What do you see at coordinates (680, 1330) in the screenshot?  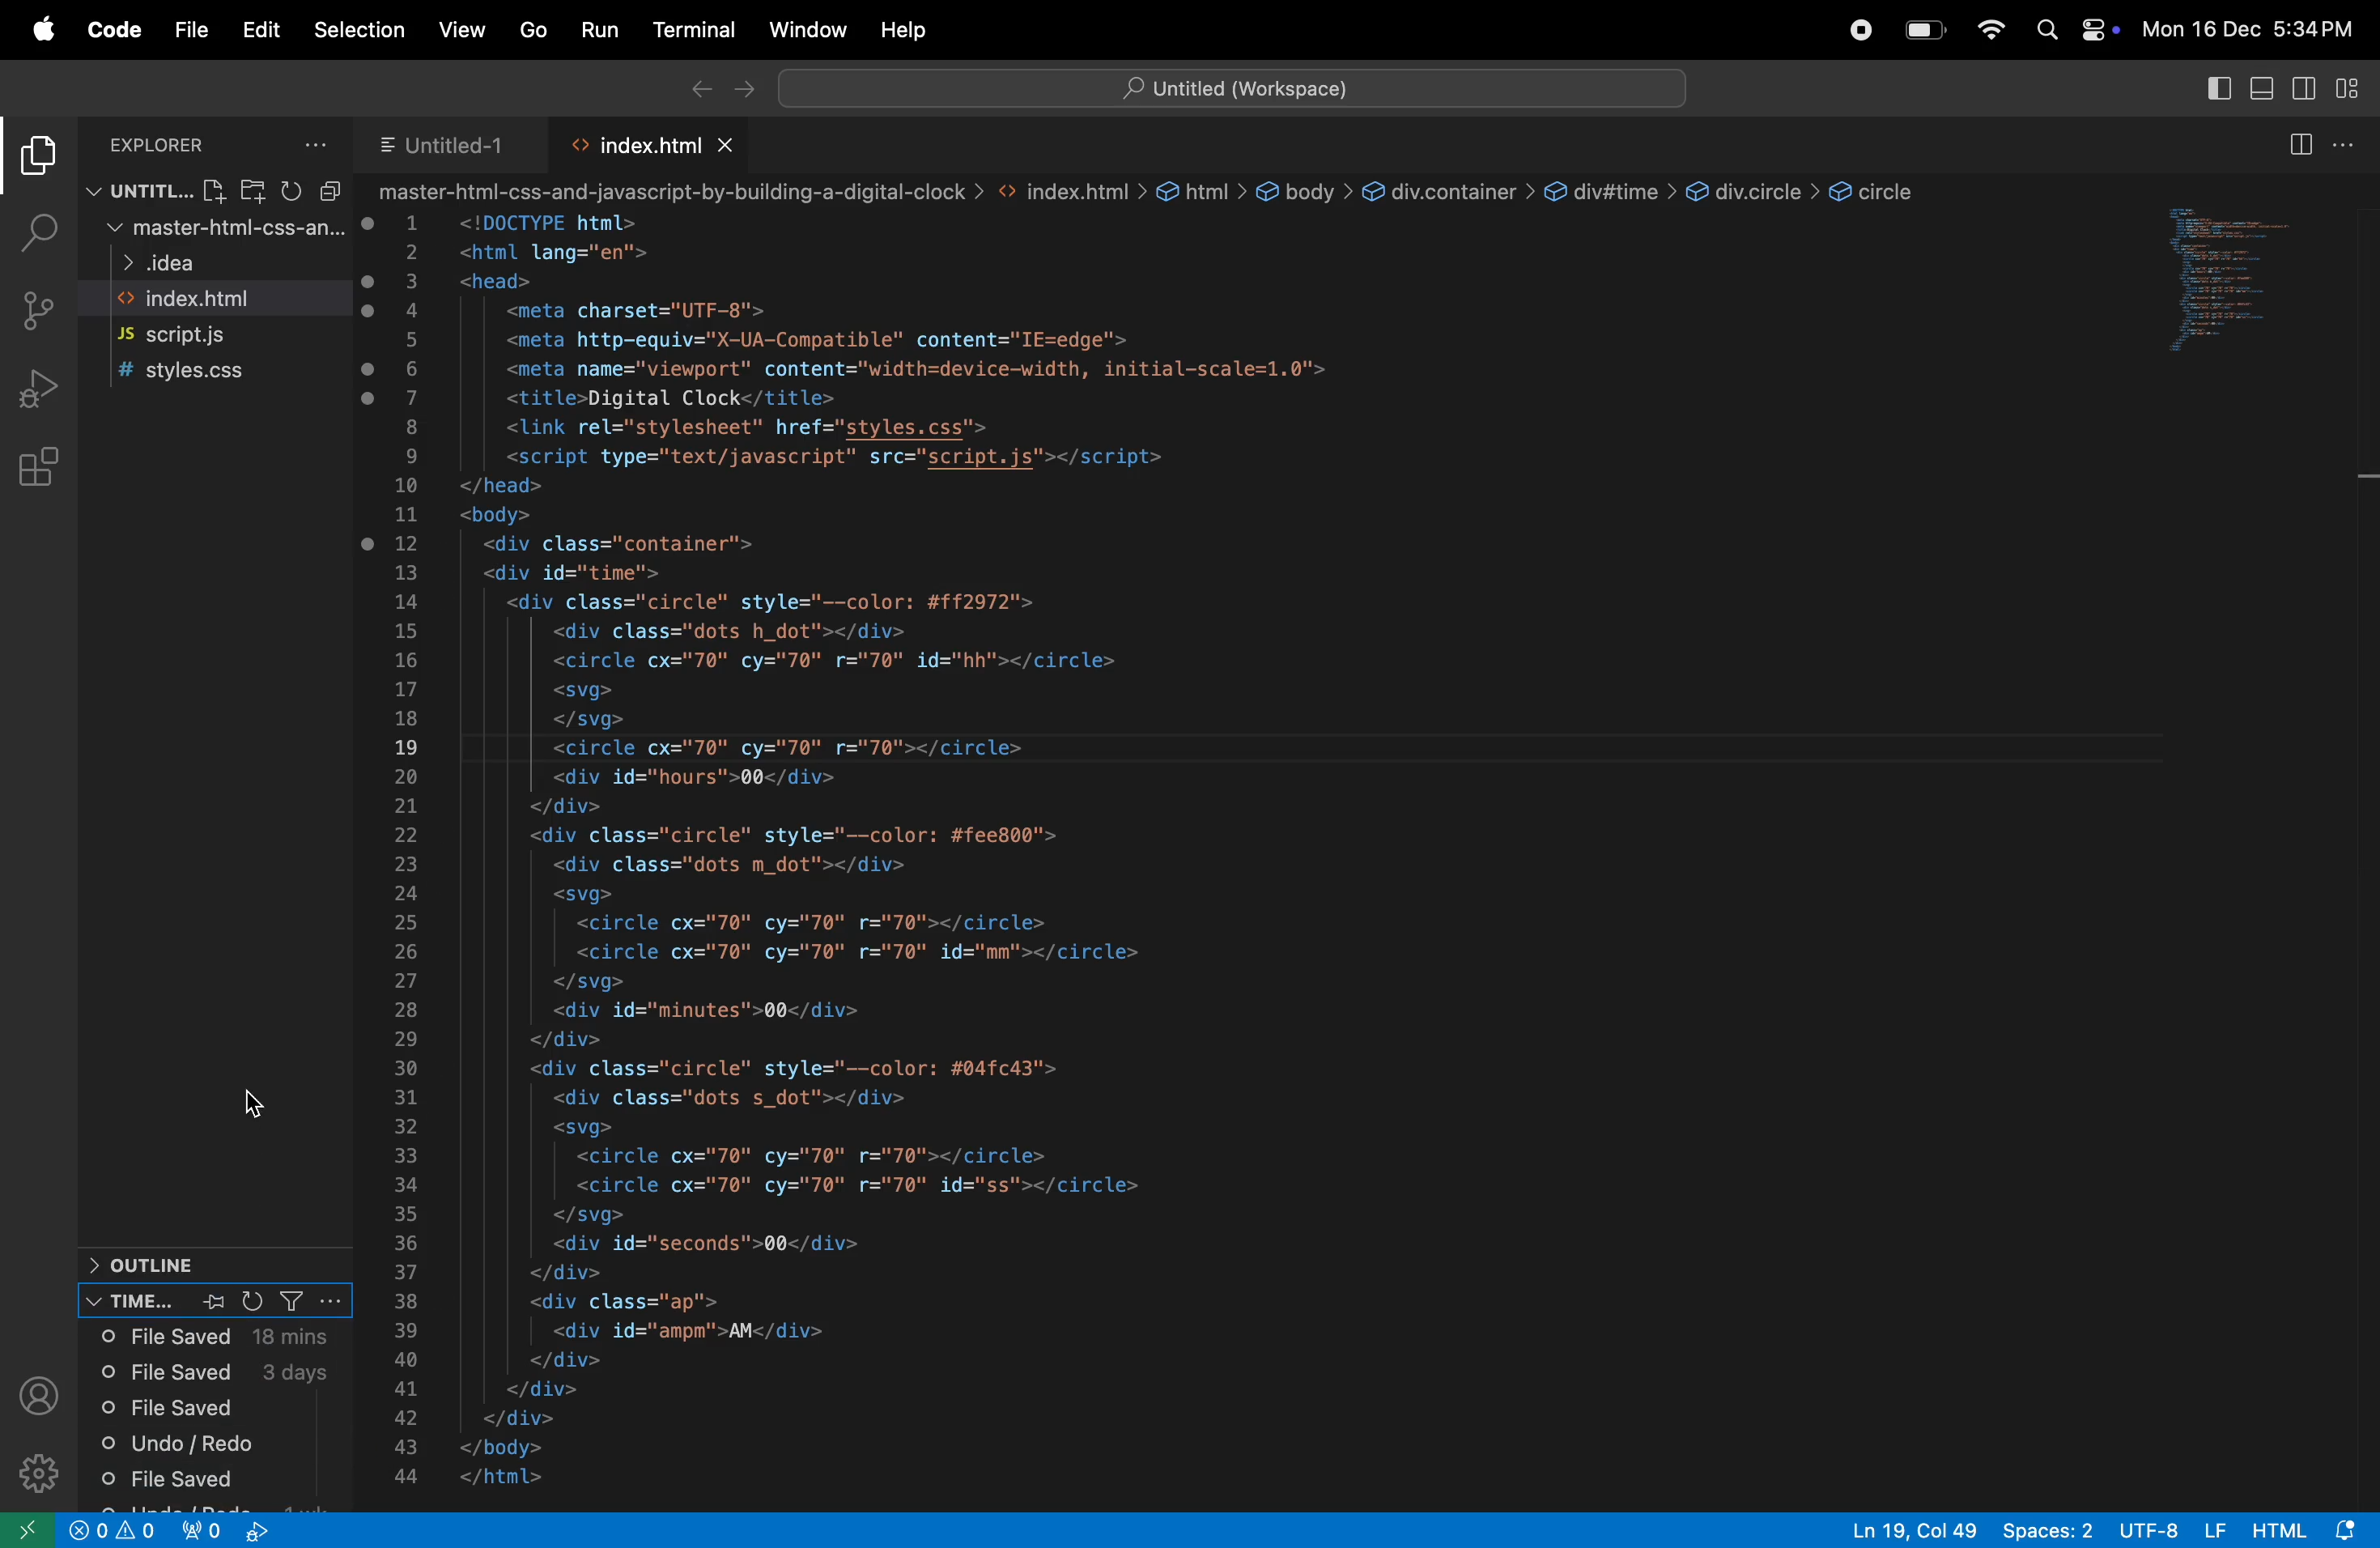 I see `<div id="ampm'">AM</div>` at bounding box center [680, 1330].